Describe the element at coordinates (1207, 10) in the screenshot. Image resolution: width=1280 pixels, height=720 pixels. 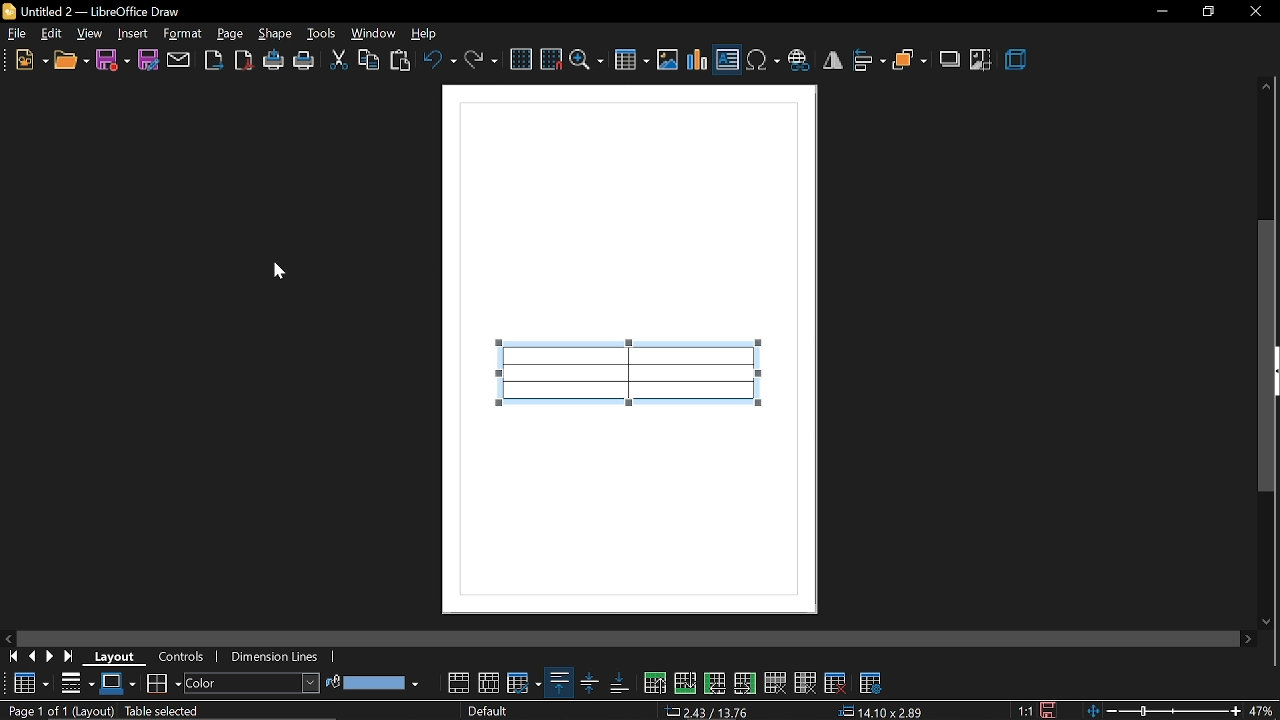
I see `restore down` at that location.